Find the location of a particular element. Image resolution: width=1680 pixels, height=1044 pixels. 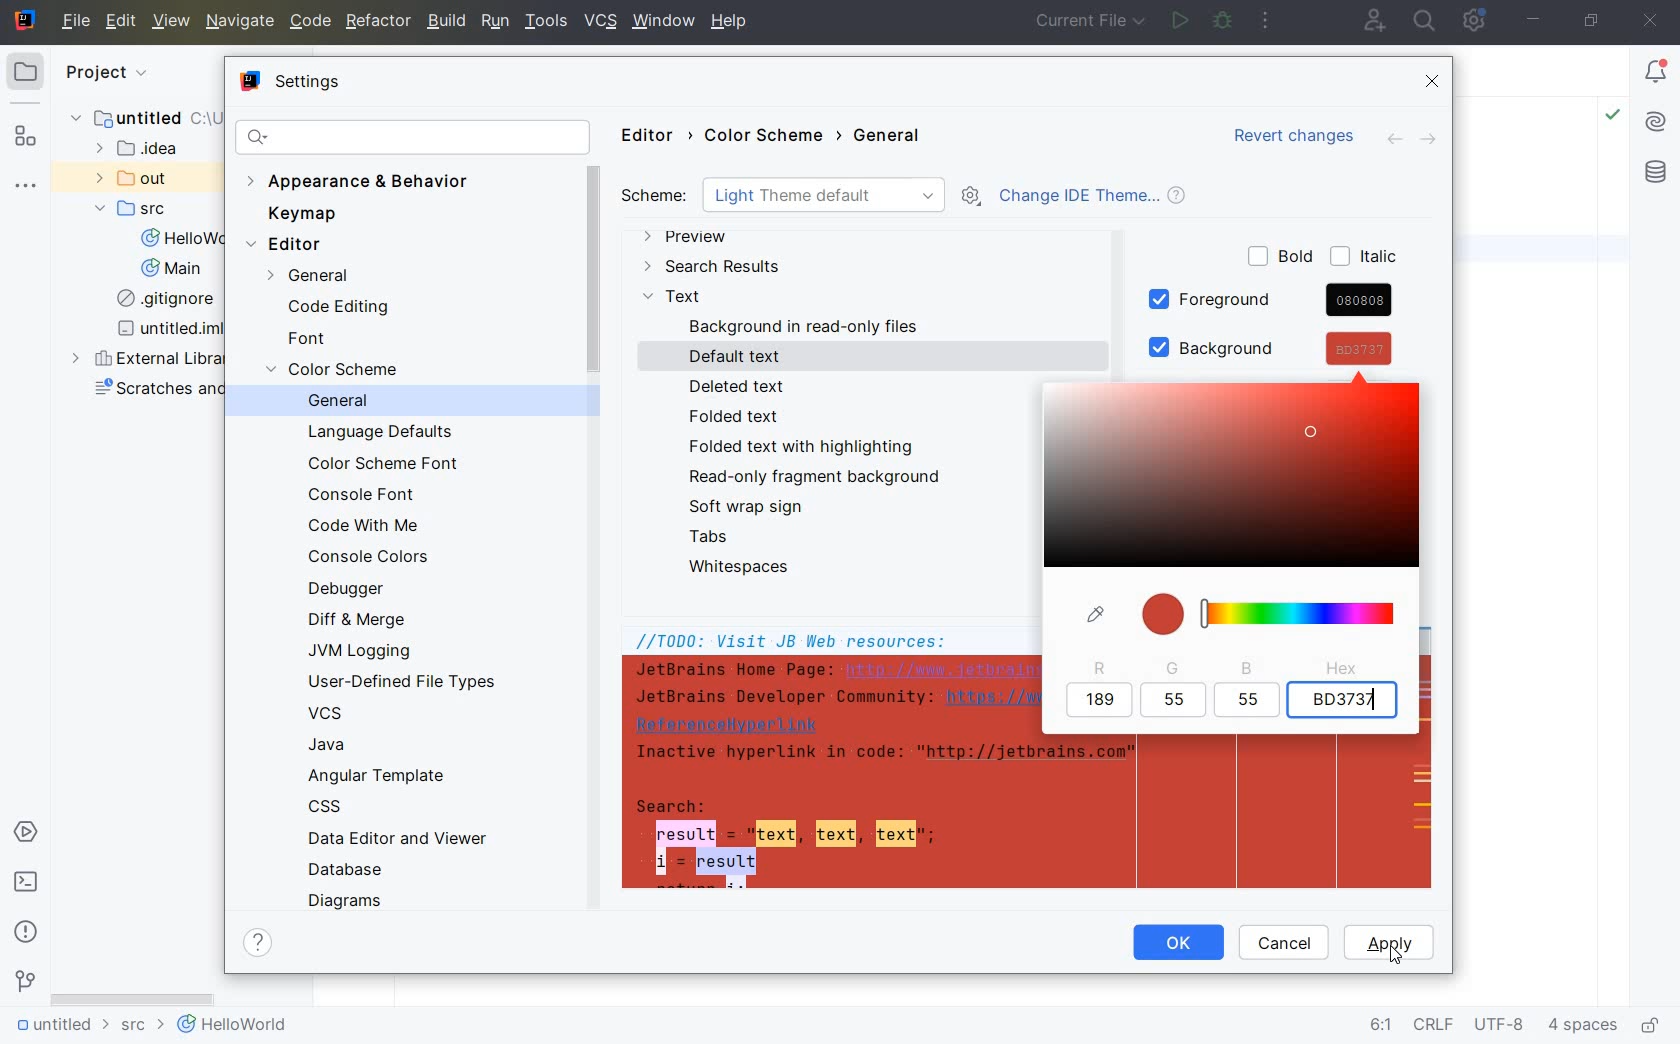

EDITOR is located at coordinates (289, 245).